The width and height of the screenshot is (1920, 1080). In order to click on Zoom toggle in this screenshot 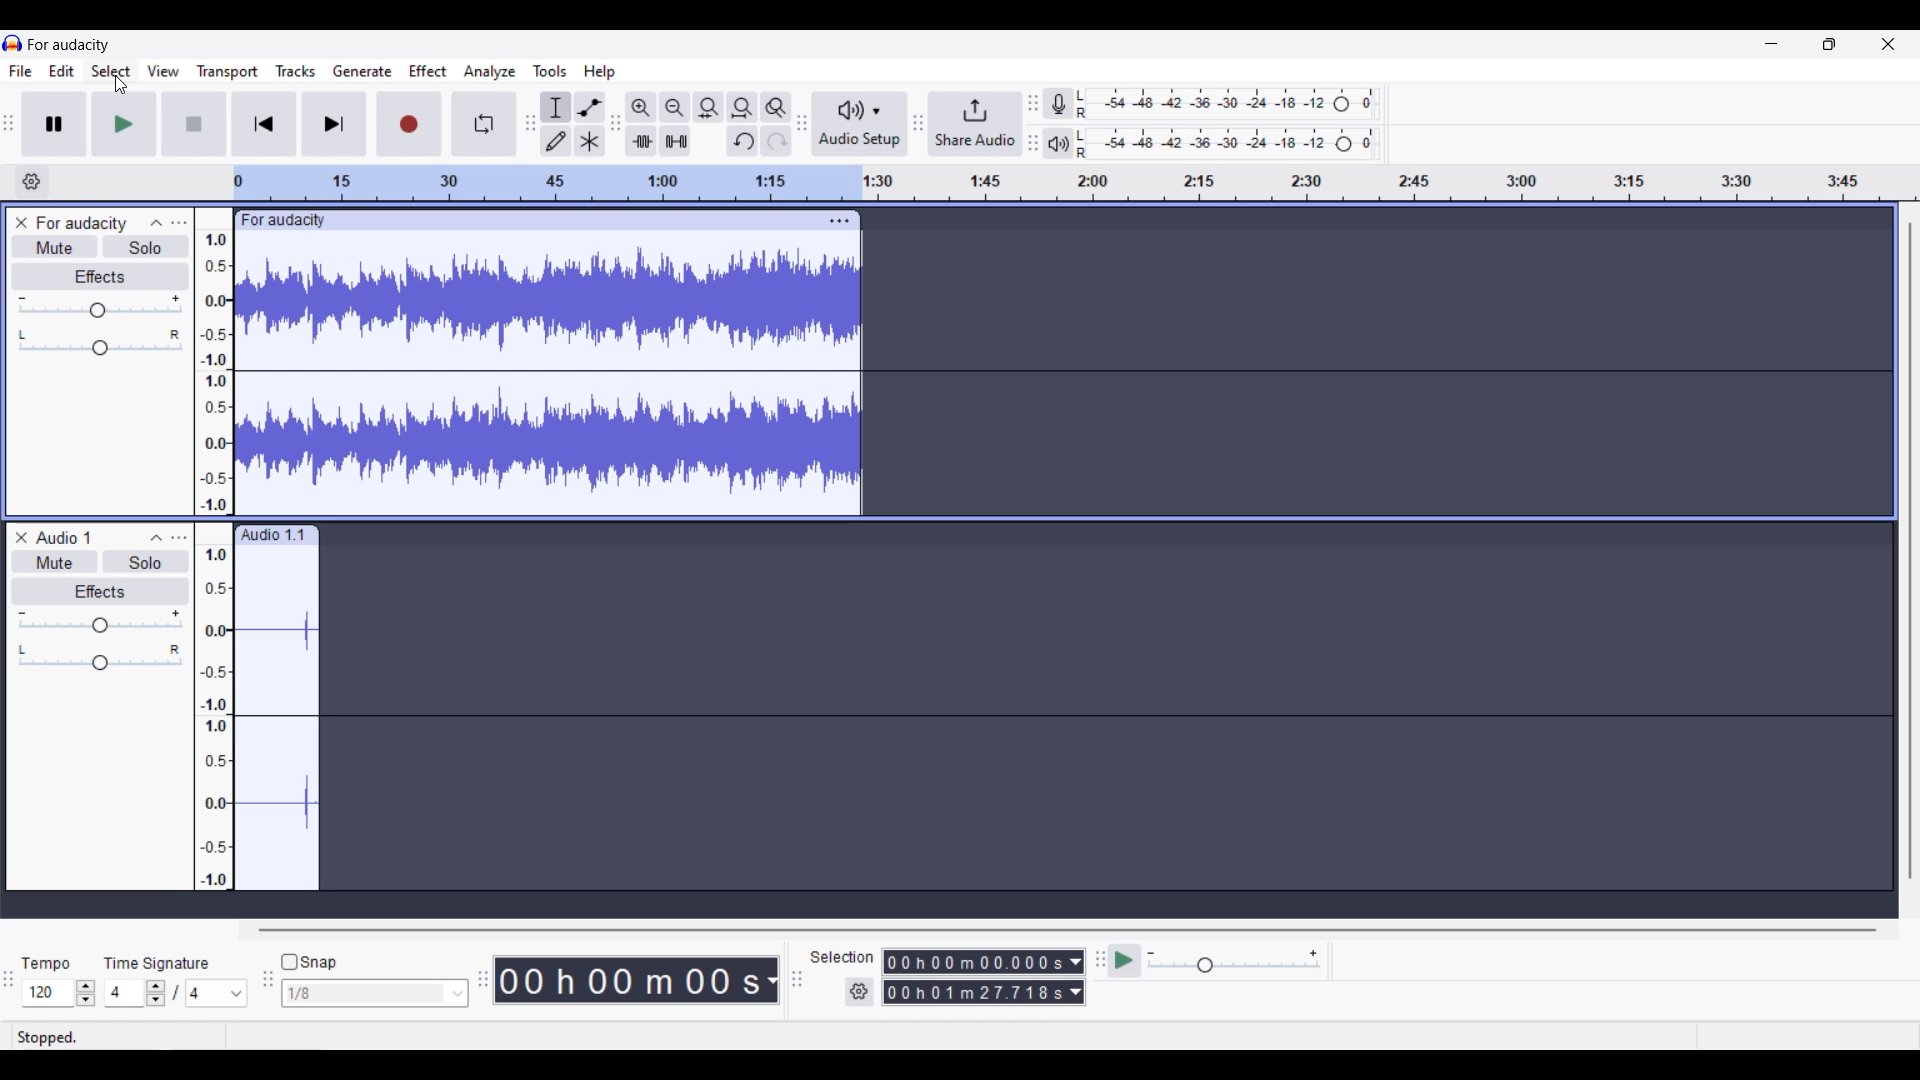, I will do `click(776, 108)`.